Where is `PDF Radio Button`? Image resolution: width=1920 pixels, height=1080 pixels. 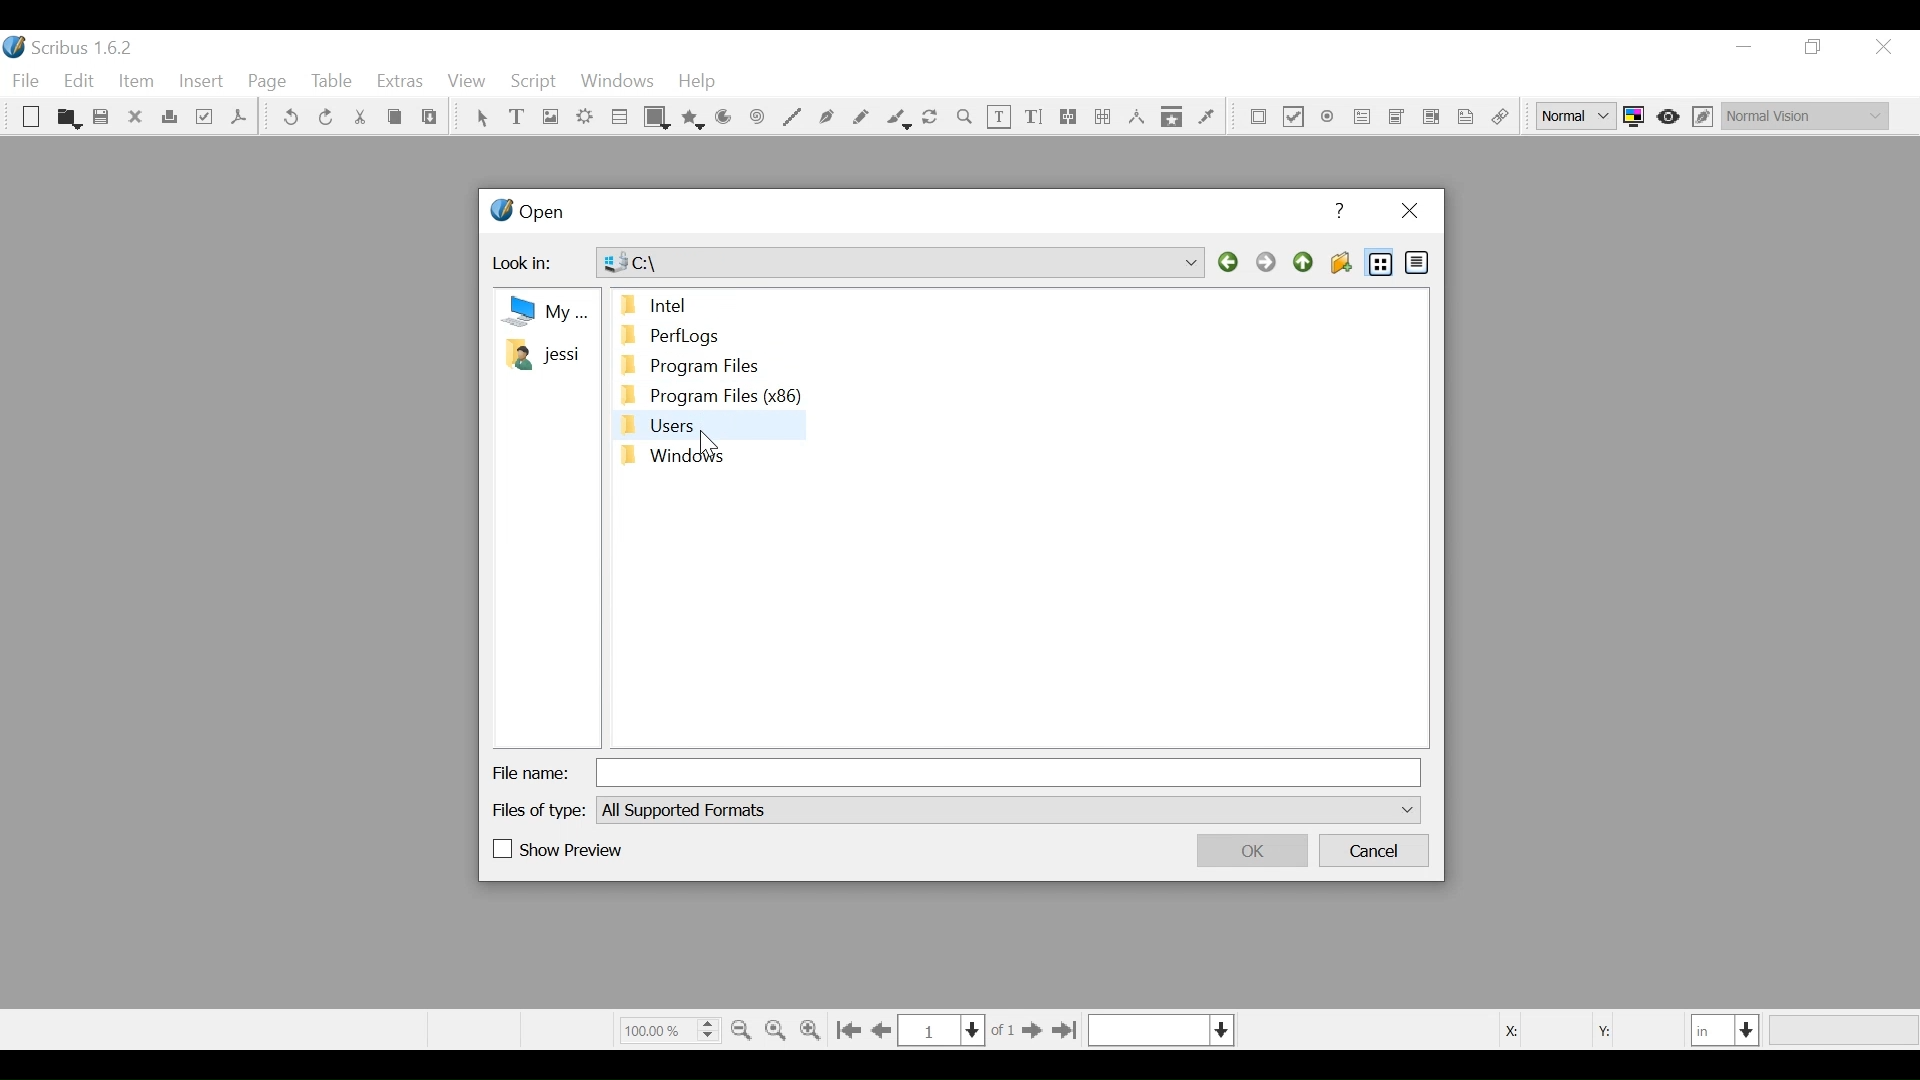 PDF Radio Button is located at coordinates (1329, 119).